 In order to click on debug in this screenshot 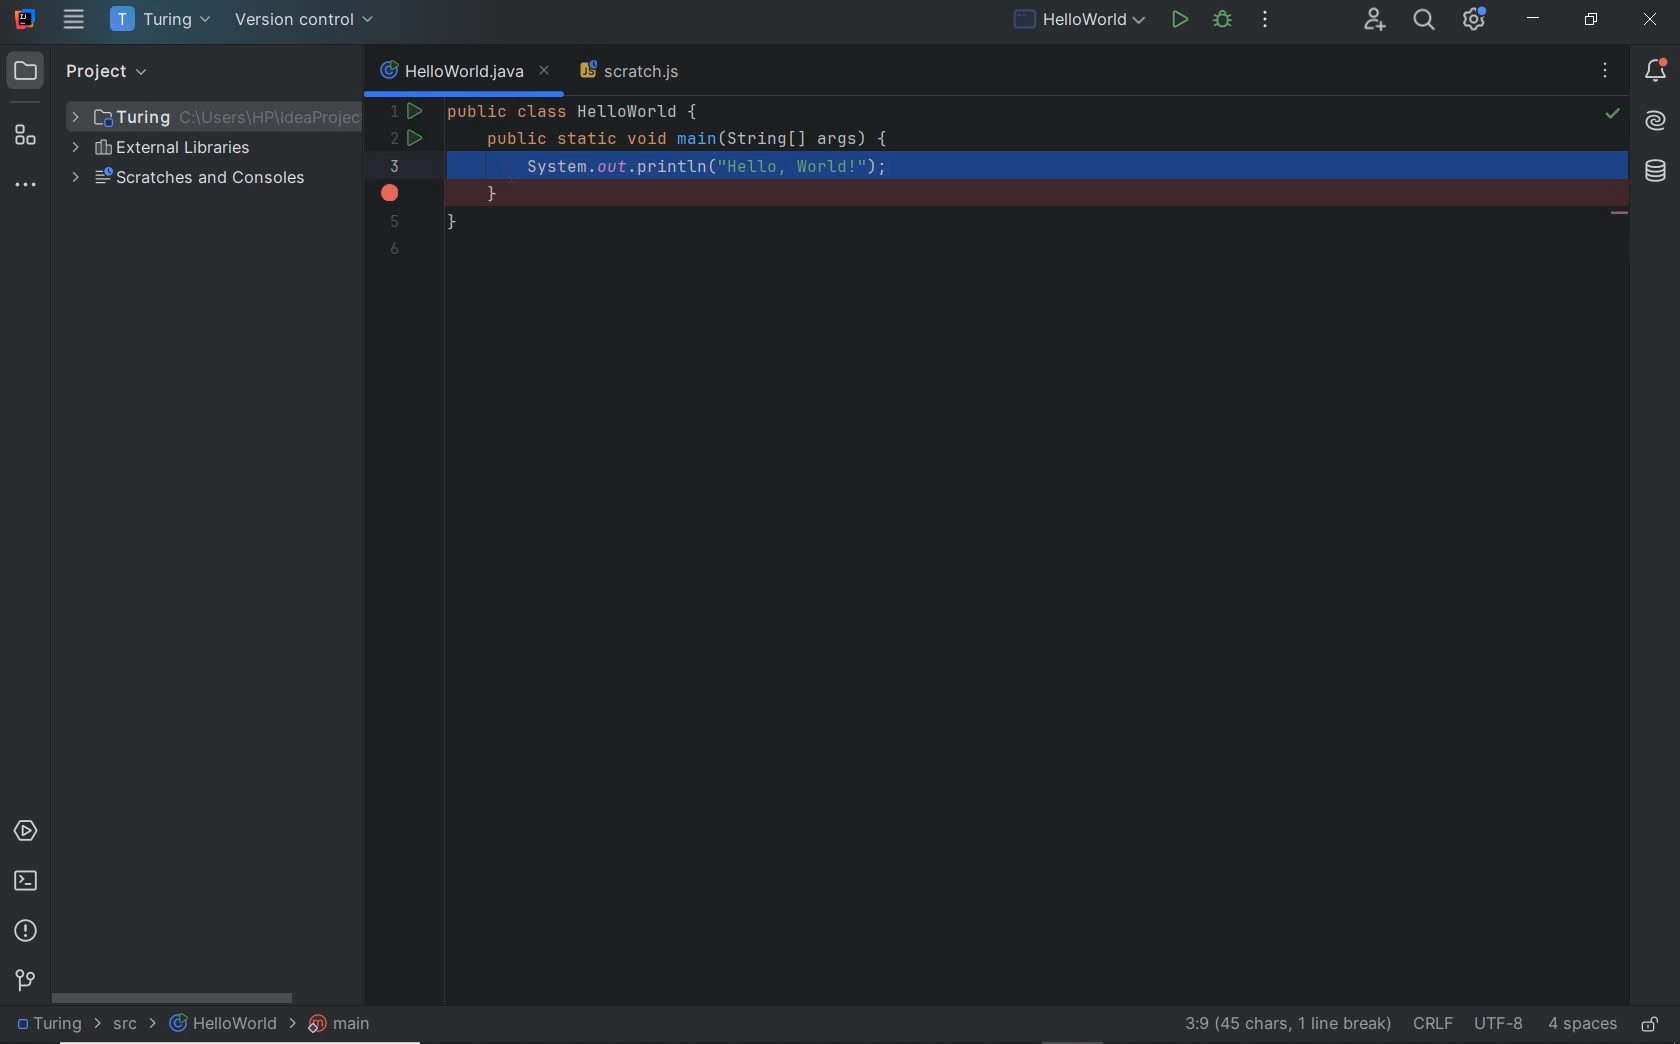, I will do `click(1222, 22)`.